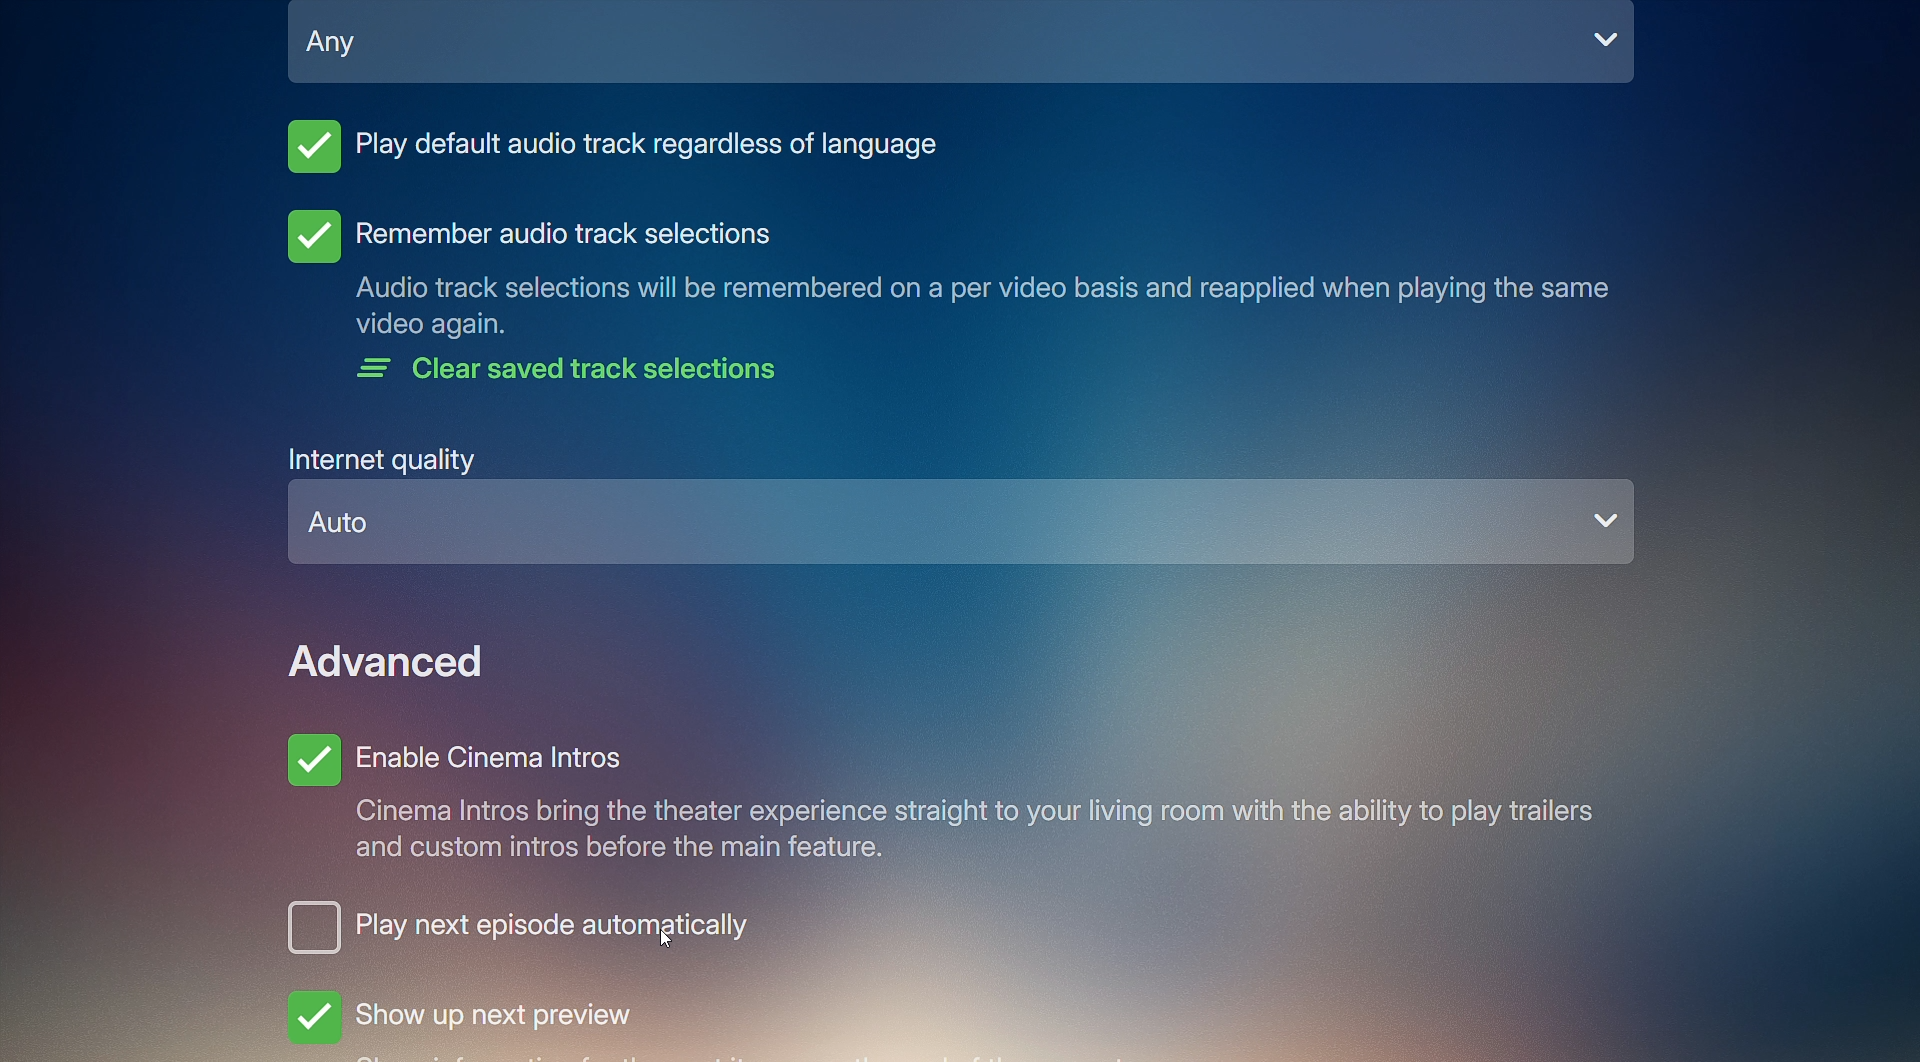  Describe the element at coordinates (617, 153) in the screenshot. I see `Play default audio track` at that location.